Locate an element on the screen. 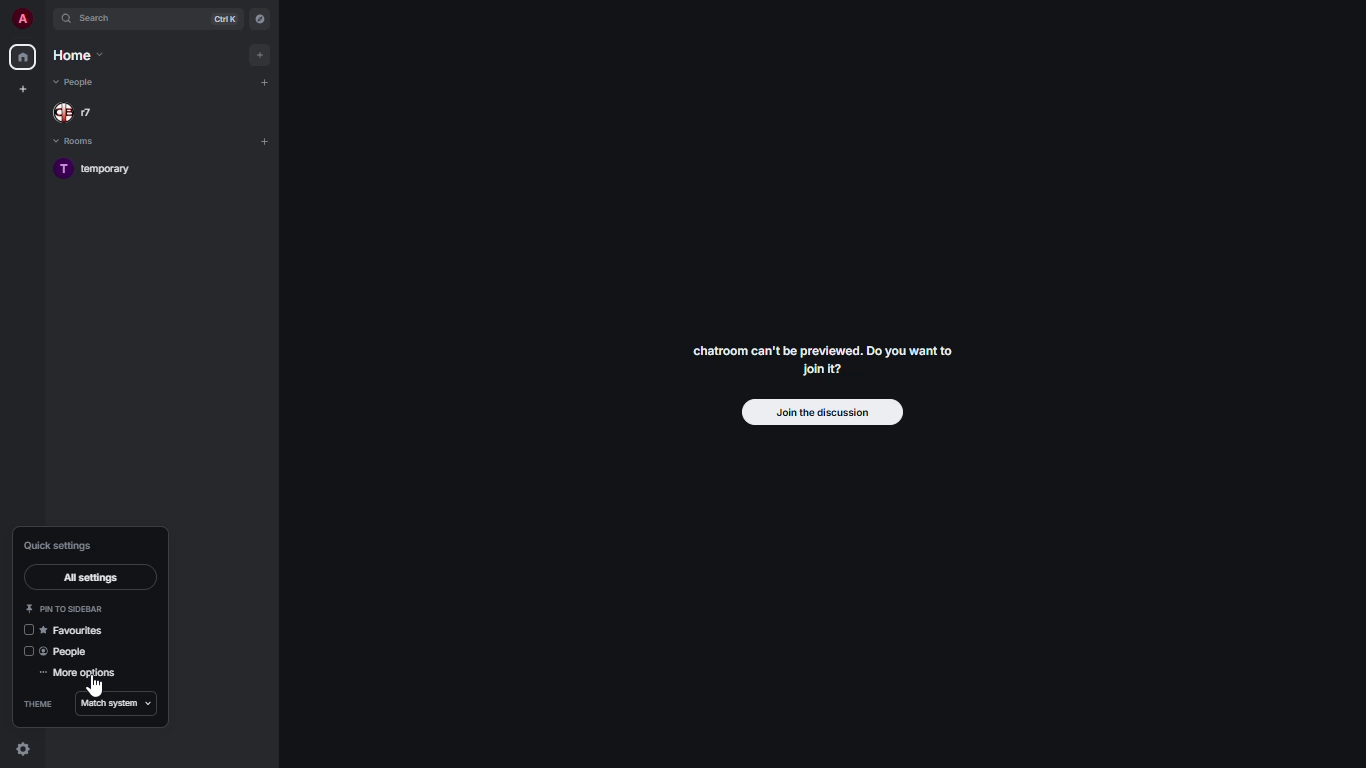 The image size is (1366, 768). quick settings is located at coordinates (63, 544).